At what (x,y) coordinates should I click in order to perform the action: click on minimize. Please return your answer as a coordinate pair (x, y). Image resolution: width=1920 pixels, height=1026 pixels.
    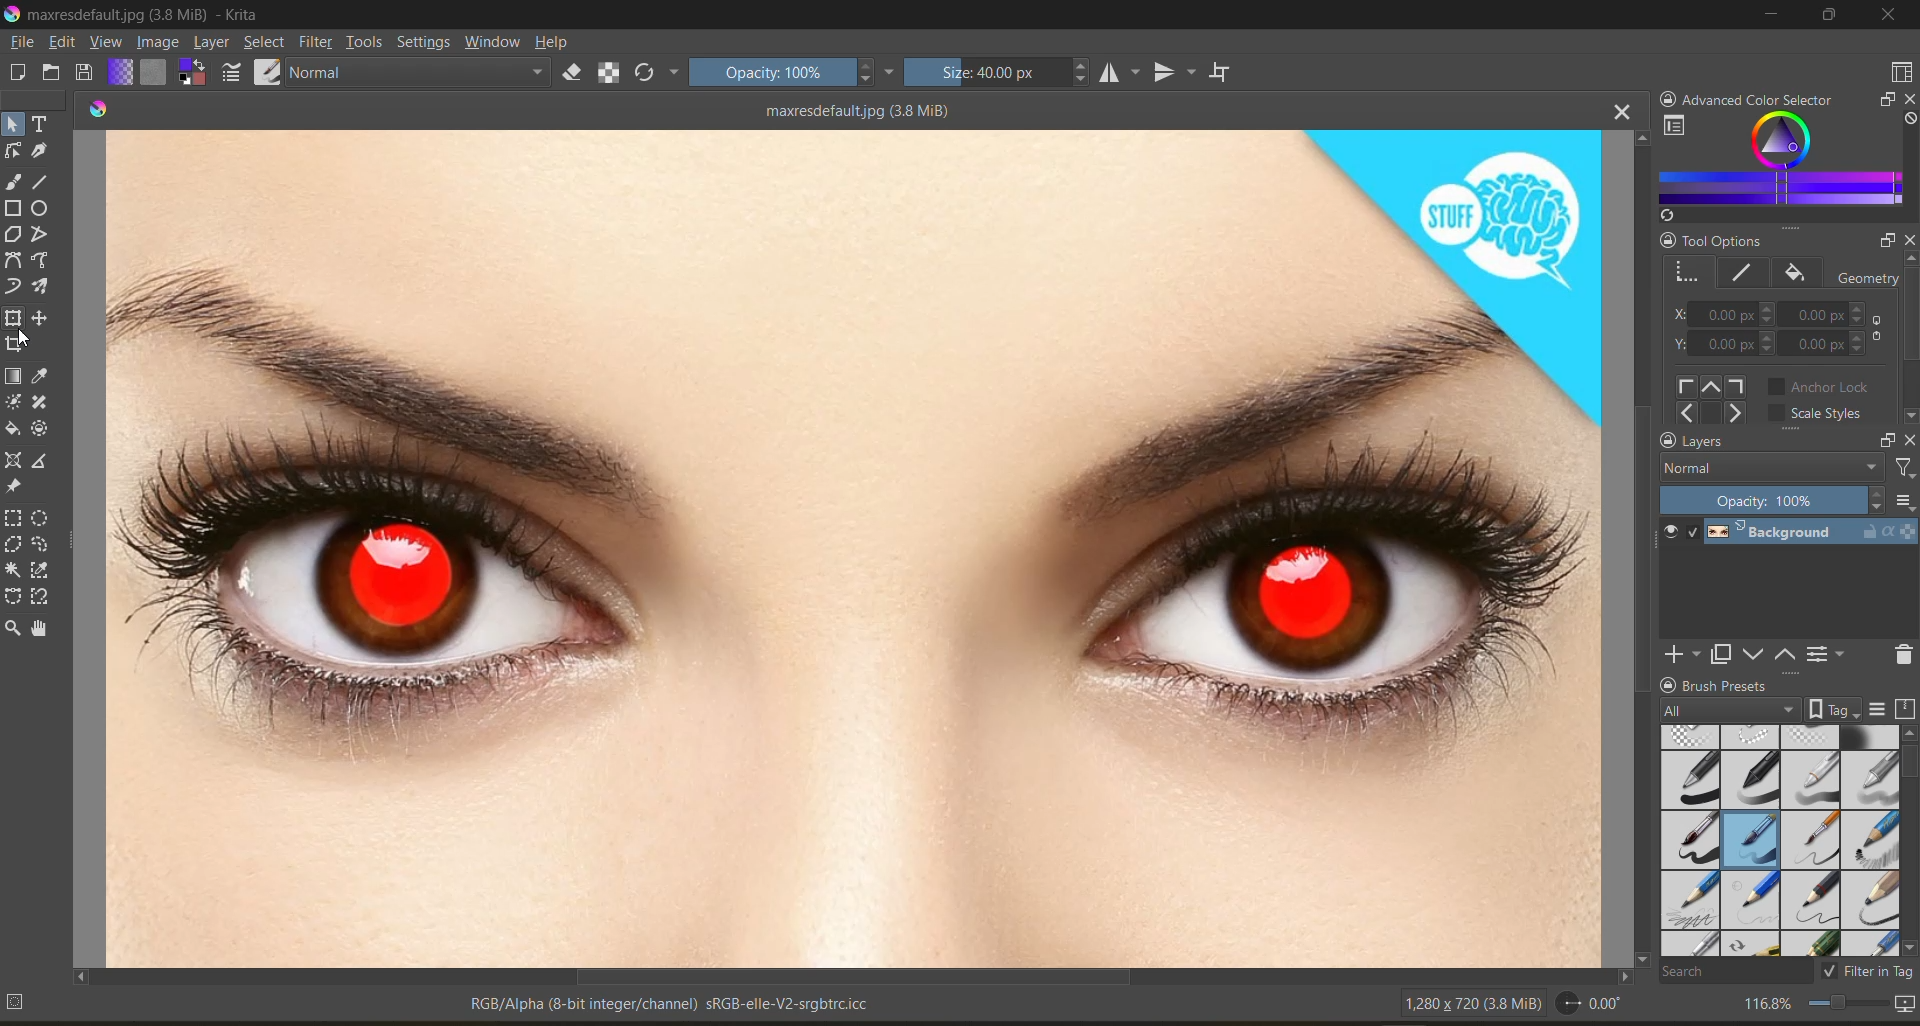
    Looking at the image, I should click on (1773, 18).